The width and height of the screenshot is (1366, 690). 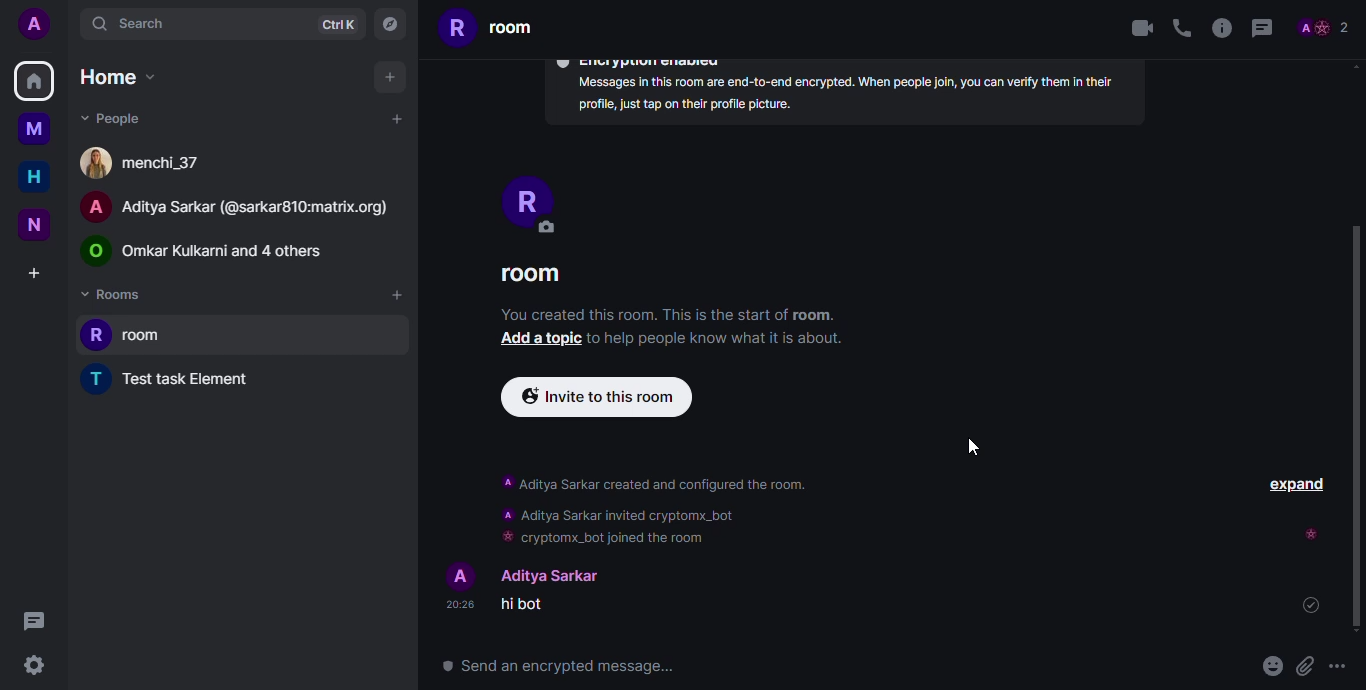 I want to click on 20:28, so click(x=458, y=604).